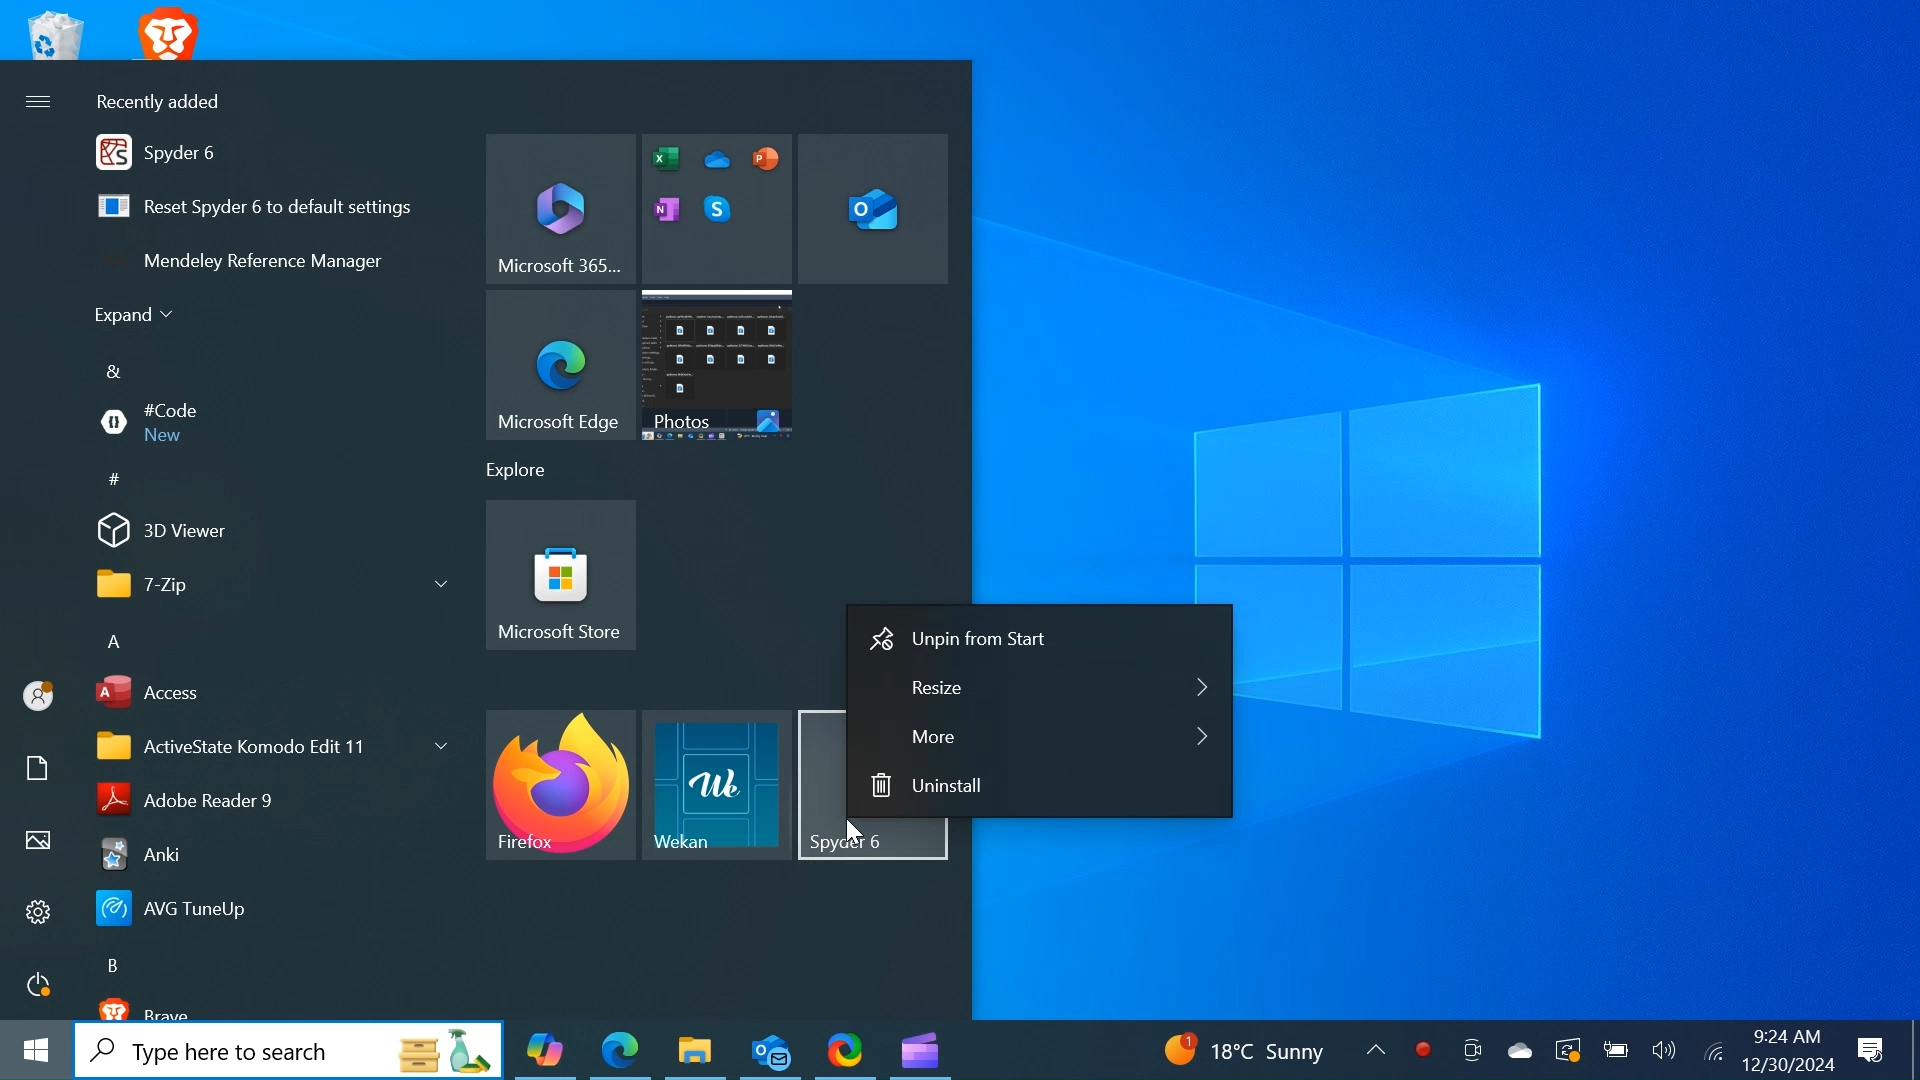  Describe the element at coordinates (38, 842) in the screenshot. I see `Pictures` at that location.